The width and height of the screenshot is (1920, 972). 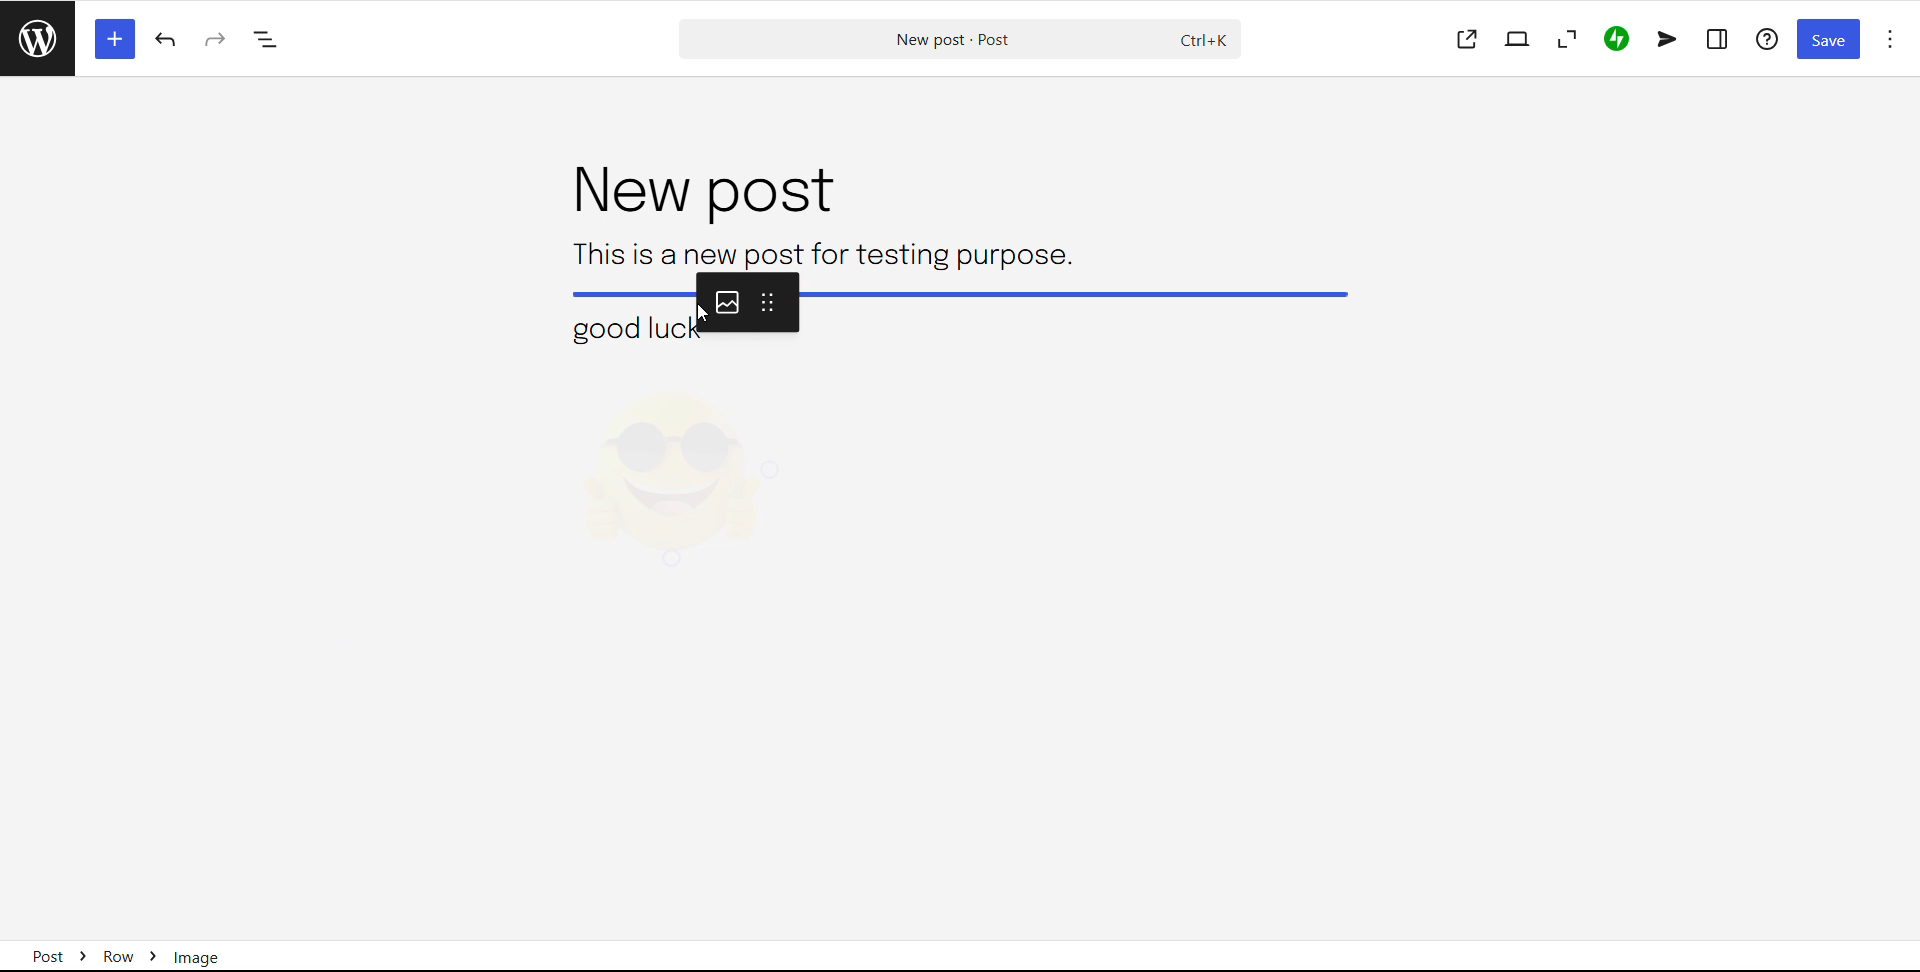 What do you see at coordinates (216, 39) in the screenshot?
I see `redo` at bounding box center [216, 39].